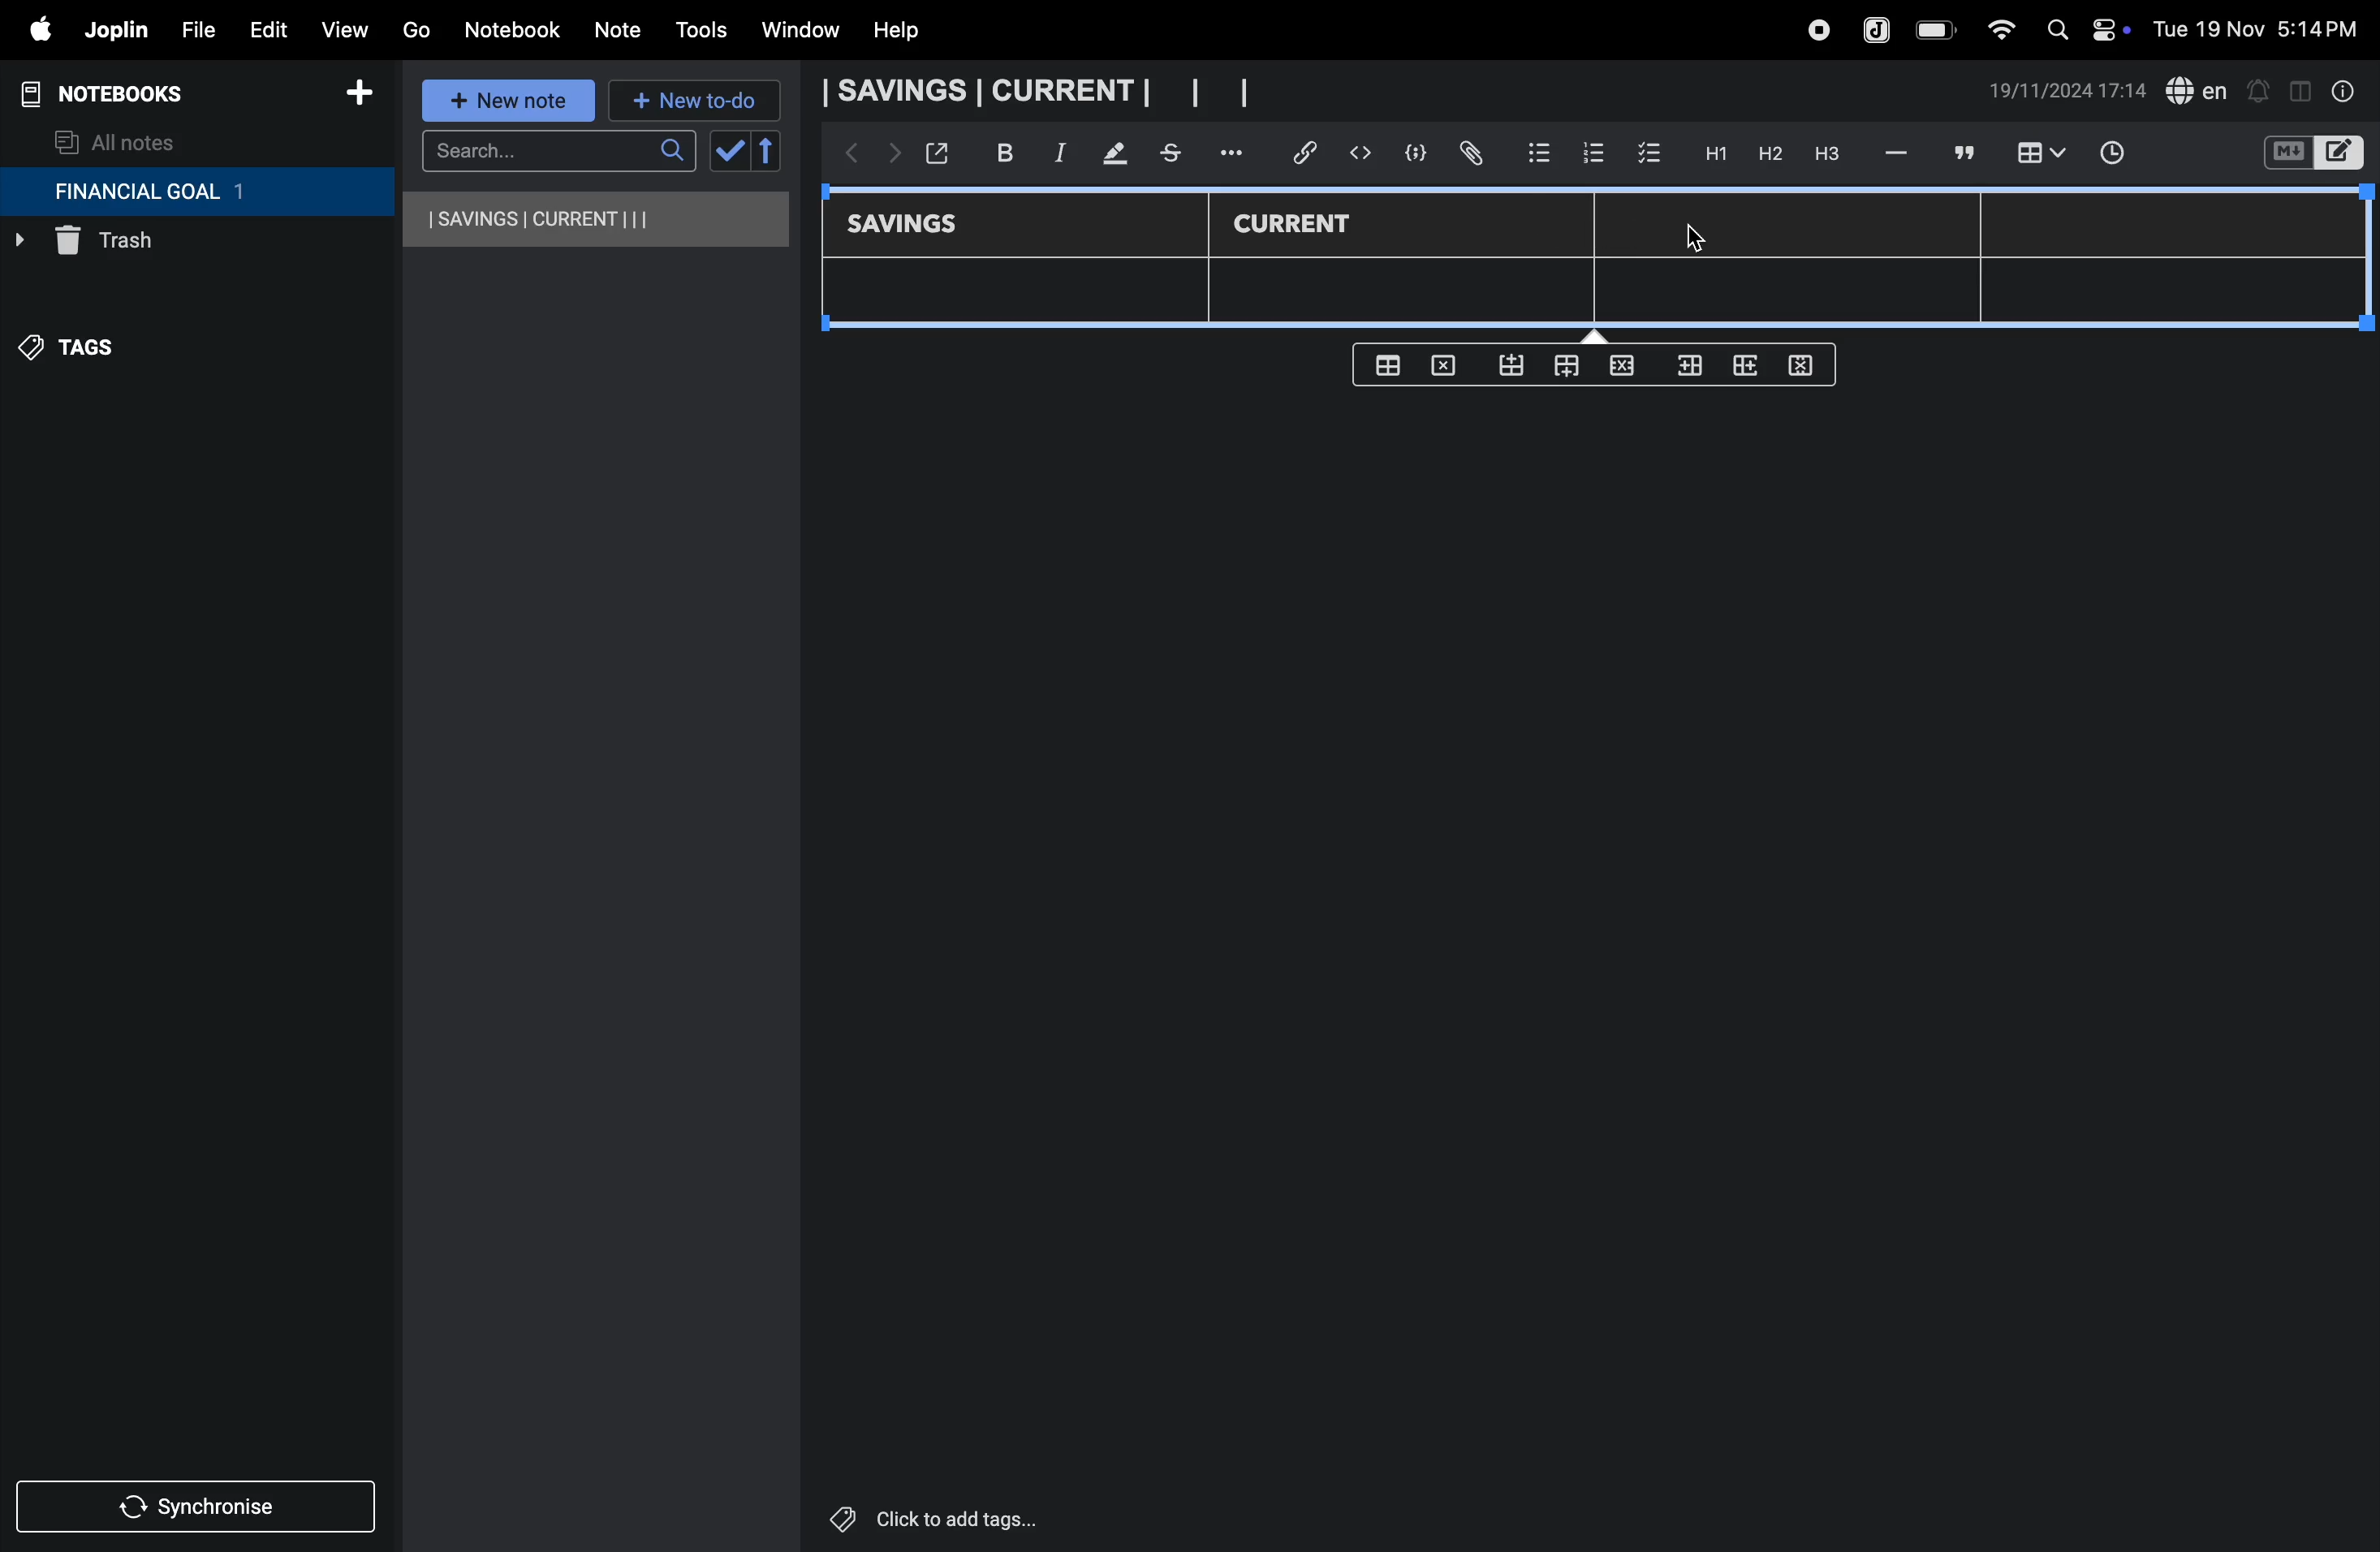 The image size is (2380, 1552). I want to click on delete, so click(1449, 364).